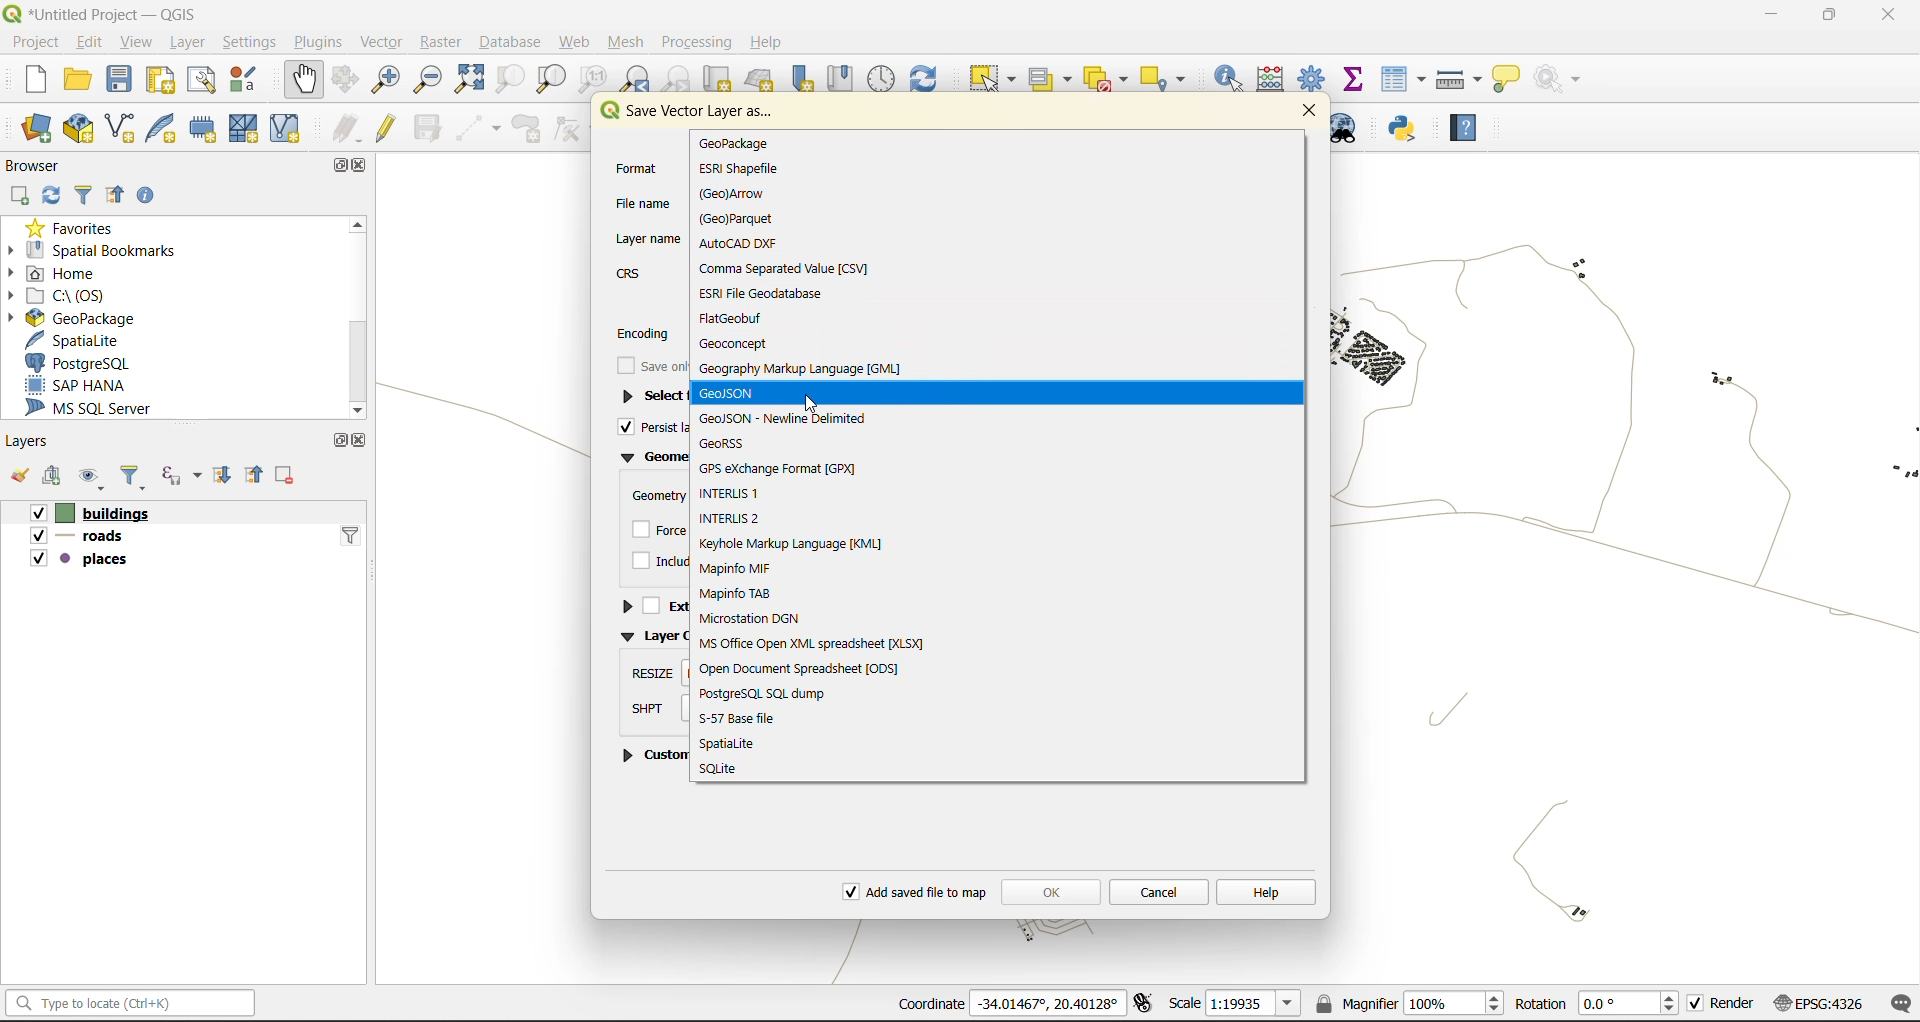  Describe the element at coordinates (1158, 890) in the screenshot. I see `cancel` at that location.